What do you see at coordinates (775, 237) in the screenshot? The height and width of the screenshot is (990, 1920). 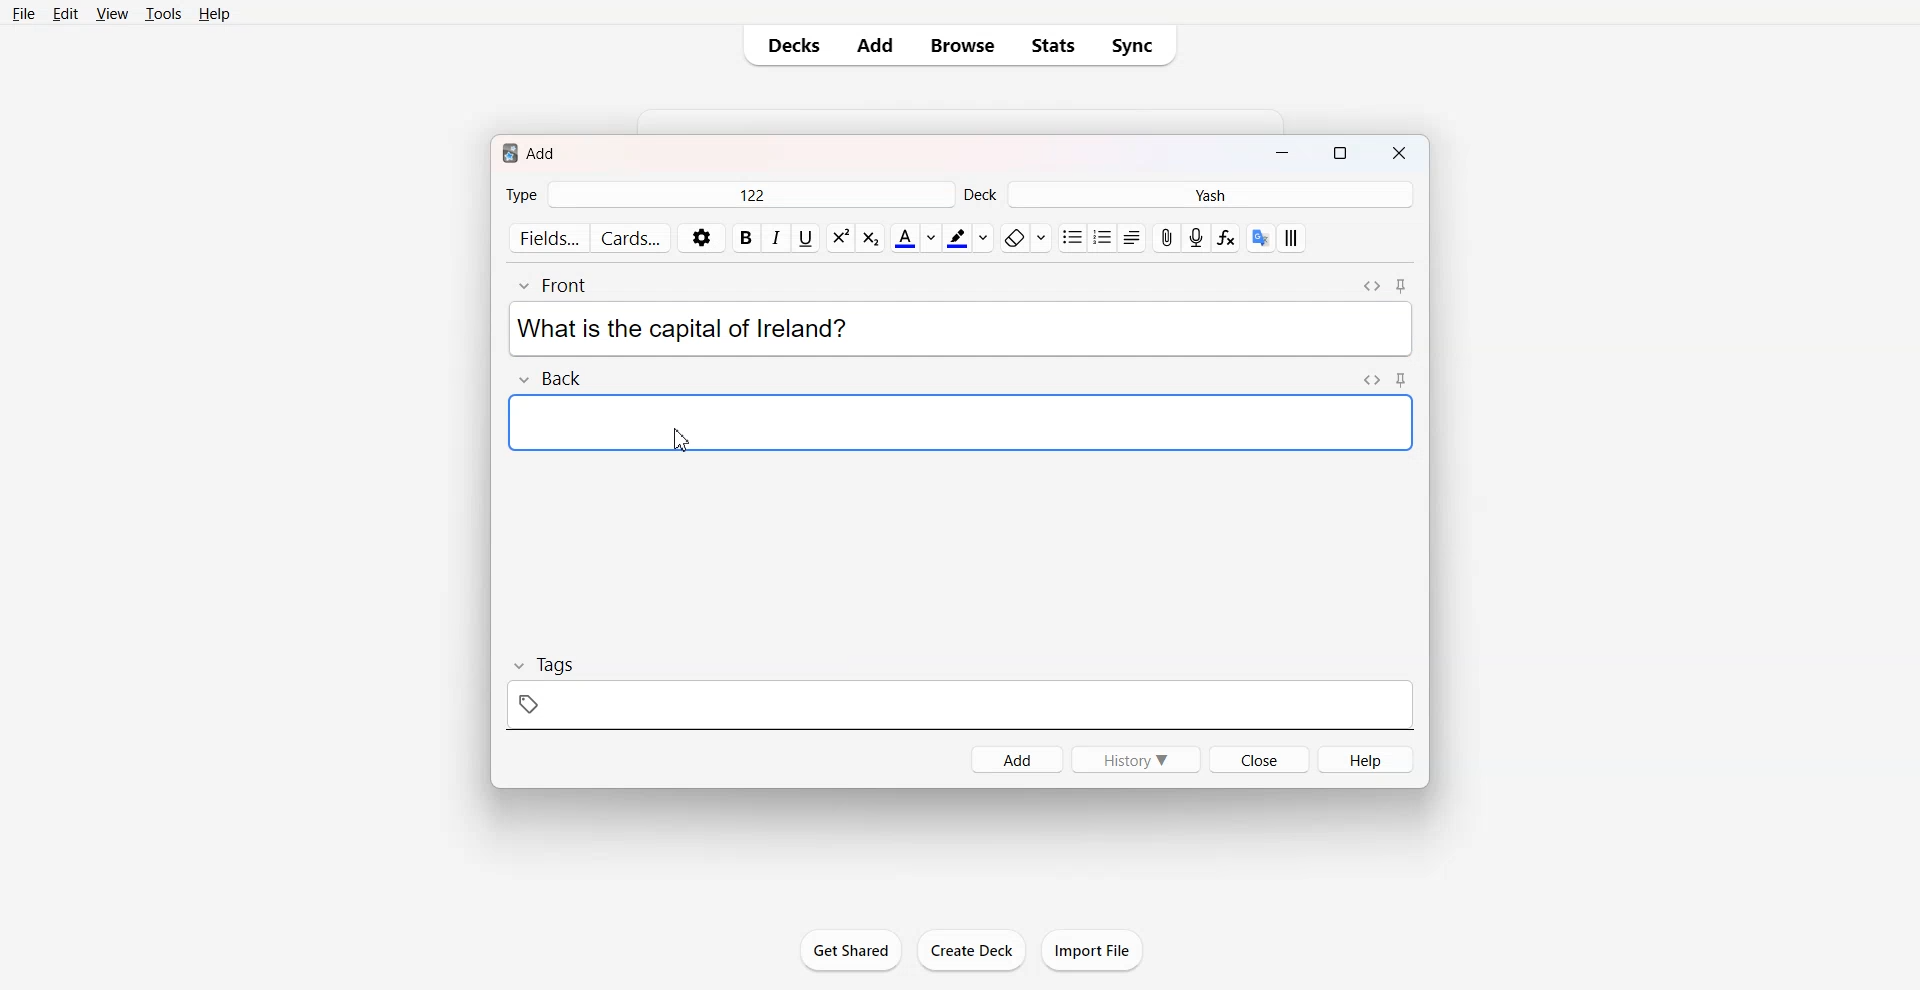 I see `Italic` at bounding box center [775, 237].